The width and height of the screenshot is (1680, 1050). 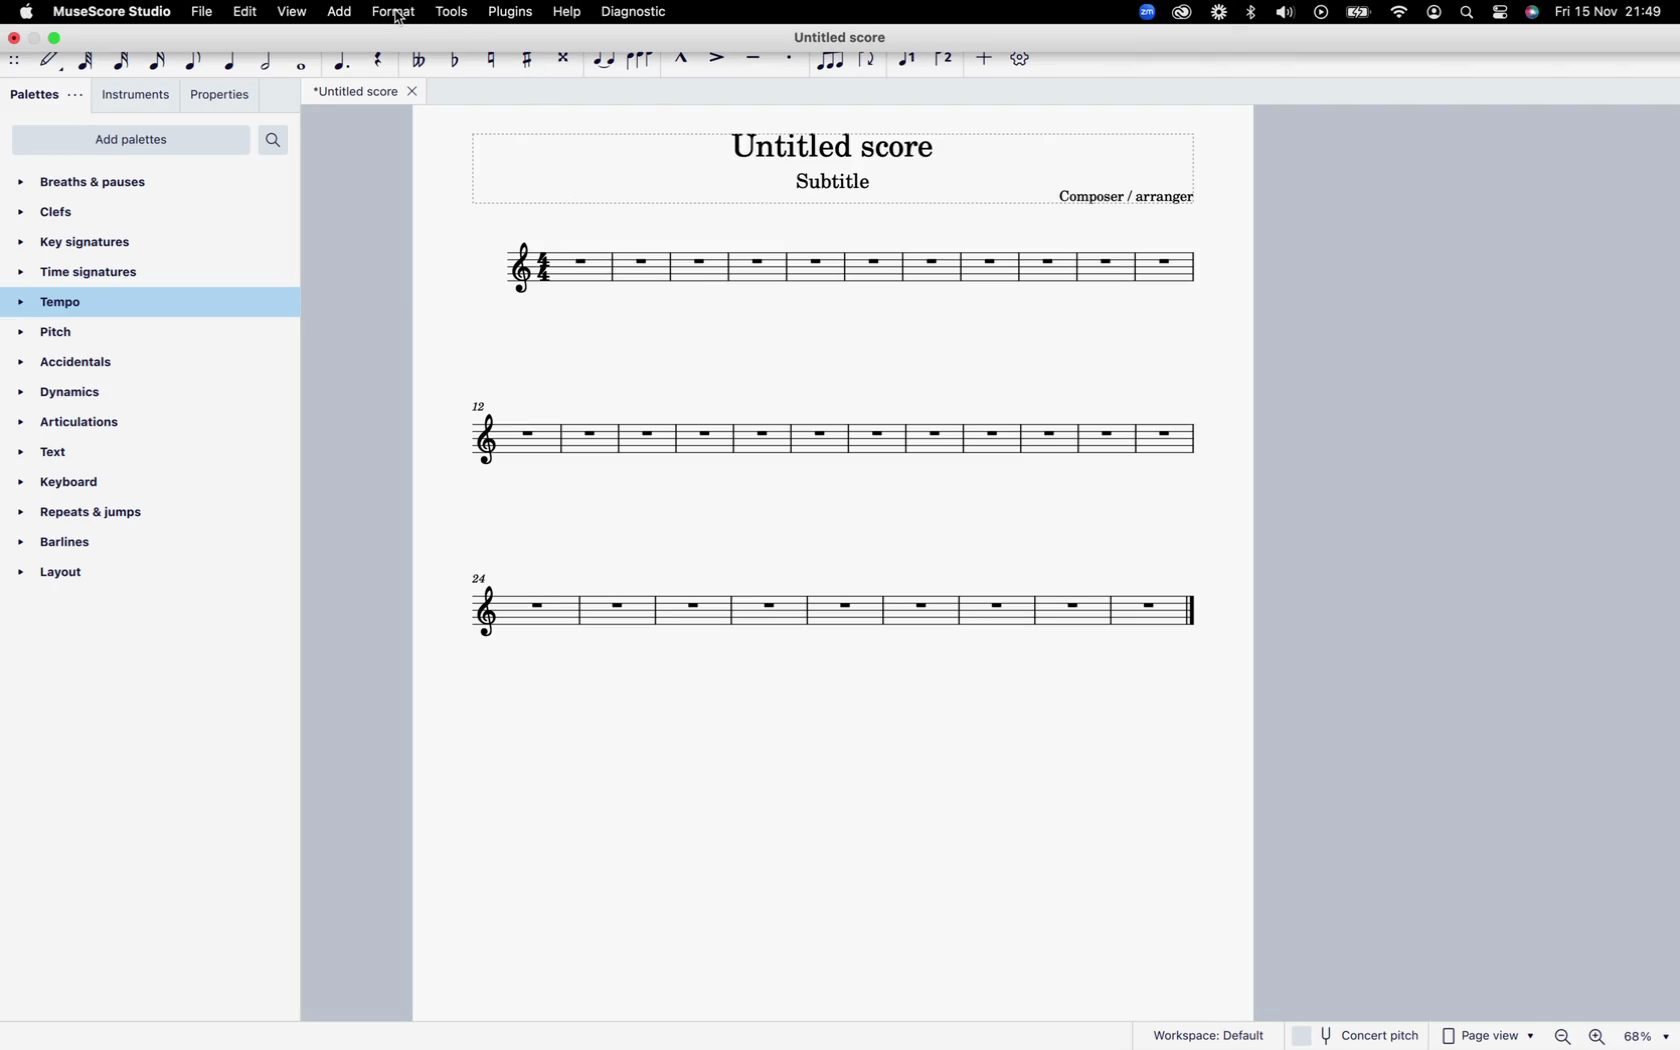 I want to click on accent, so click(x=719, y=56).